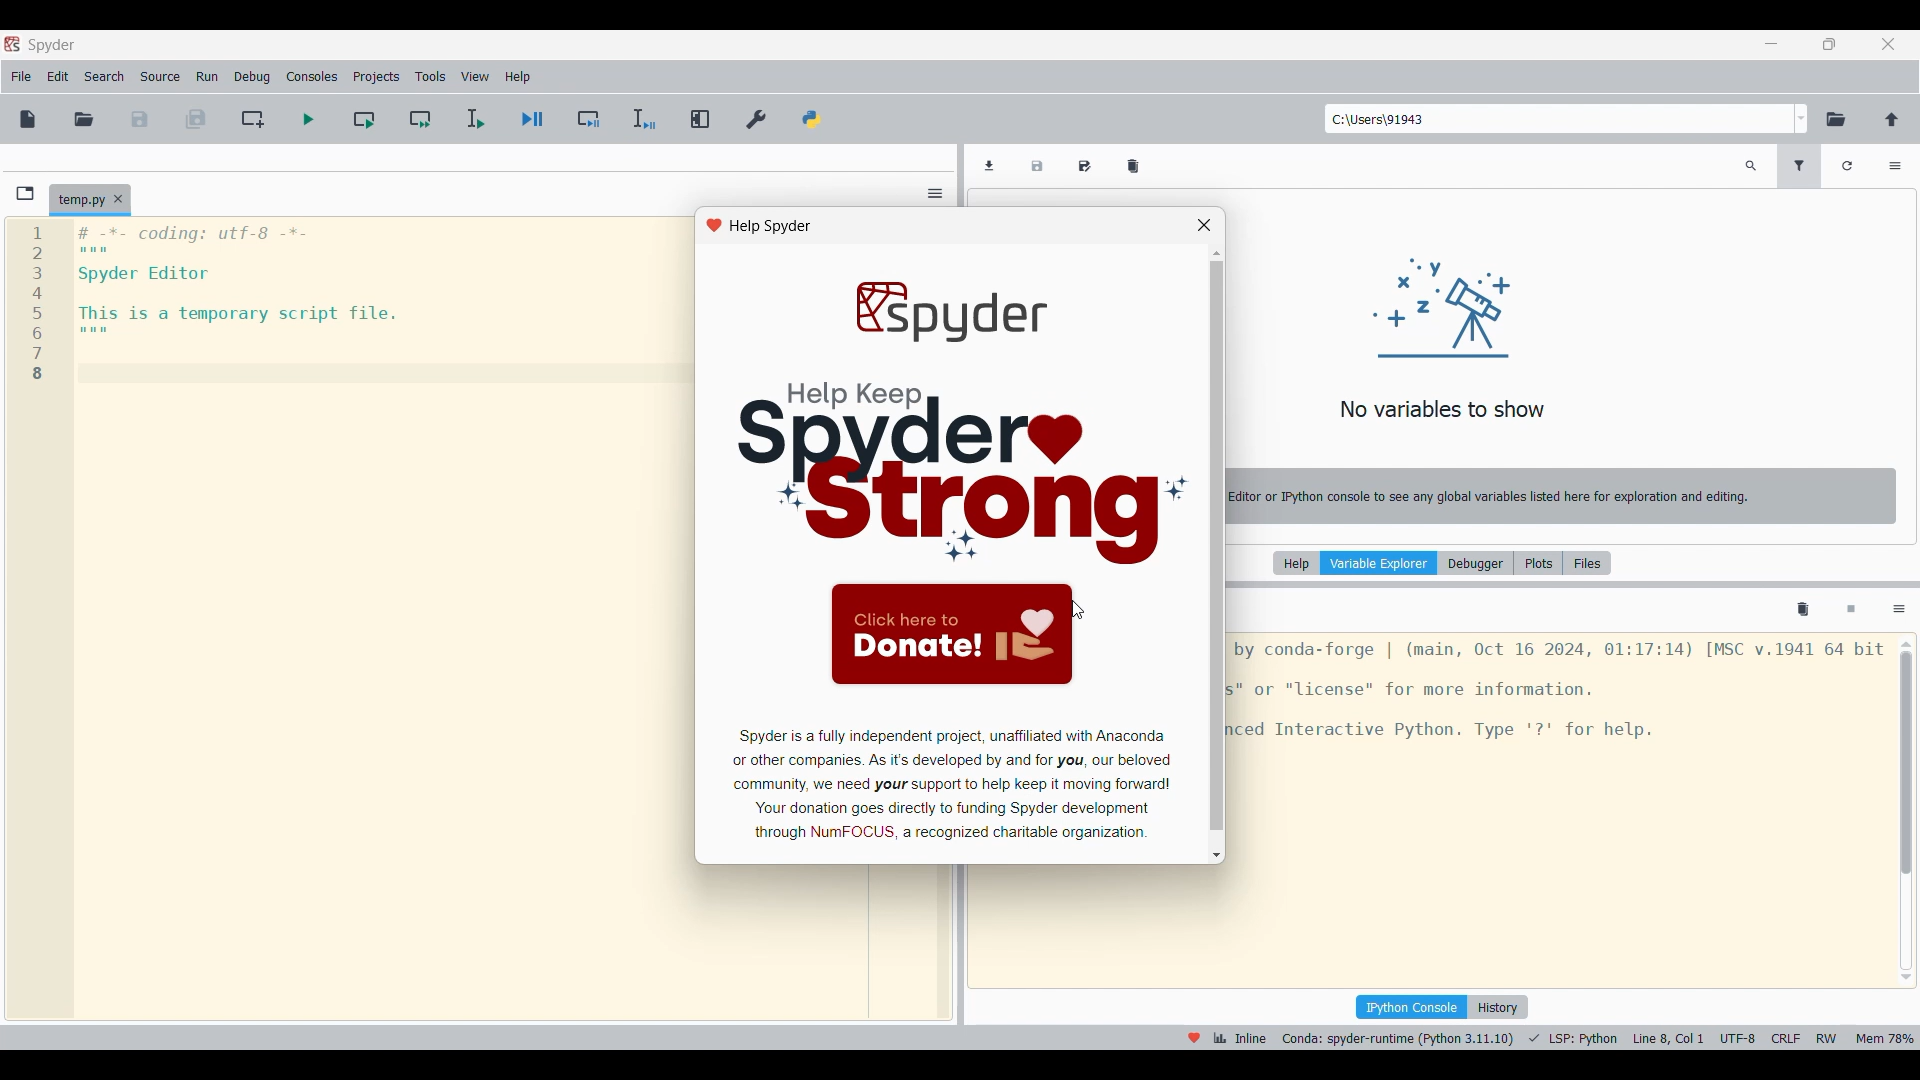  Describe the element at coordinates (371, 303) in the screenshot. I see `editor pane` at that location.